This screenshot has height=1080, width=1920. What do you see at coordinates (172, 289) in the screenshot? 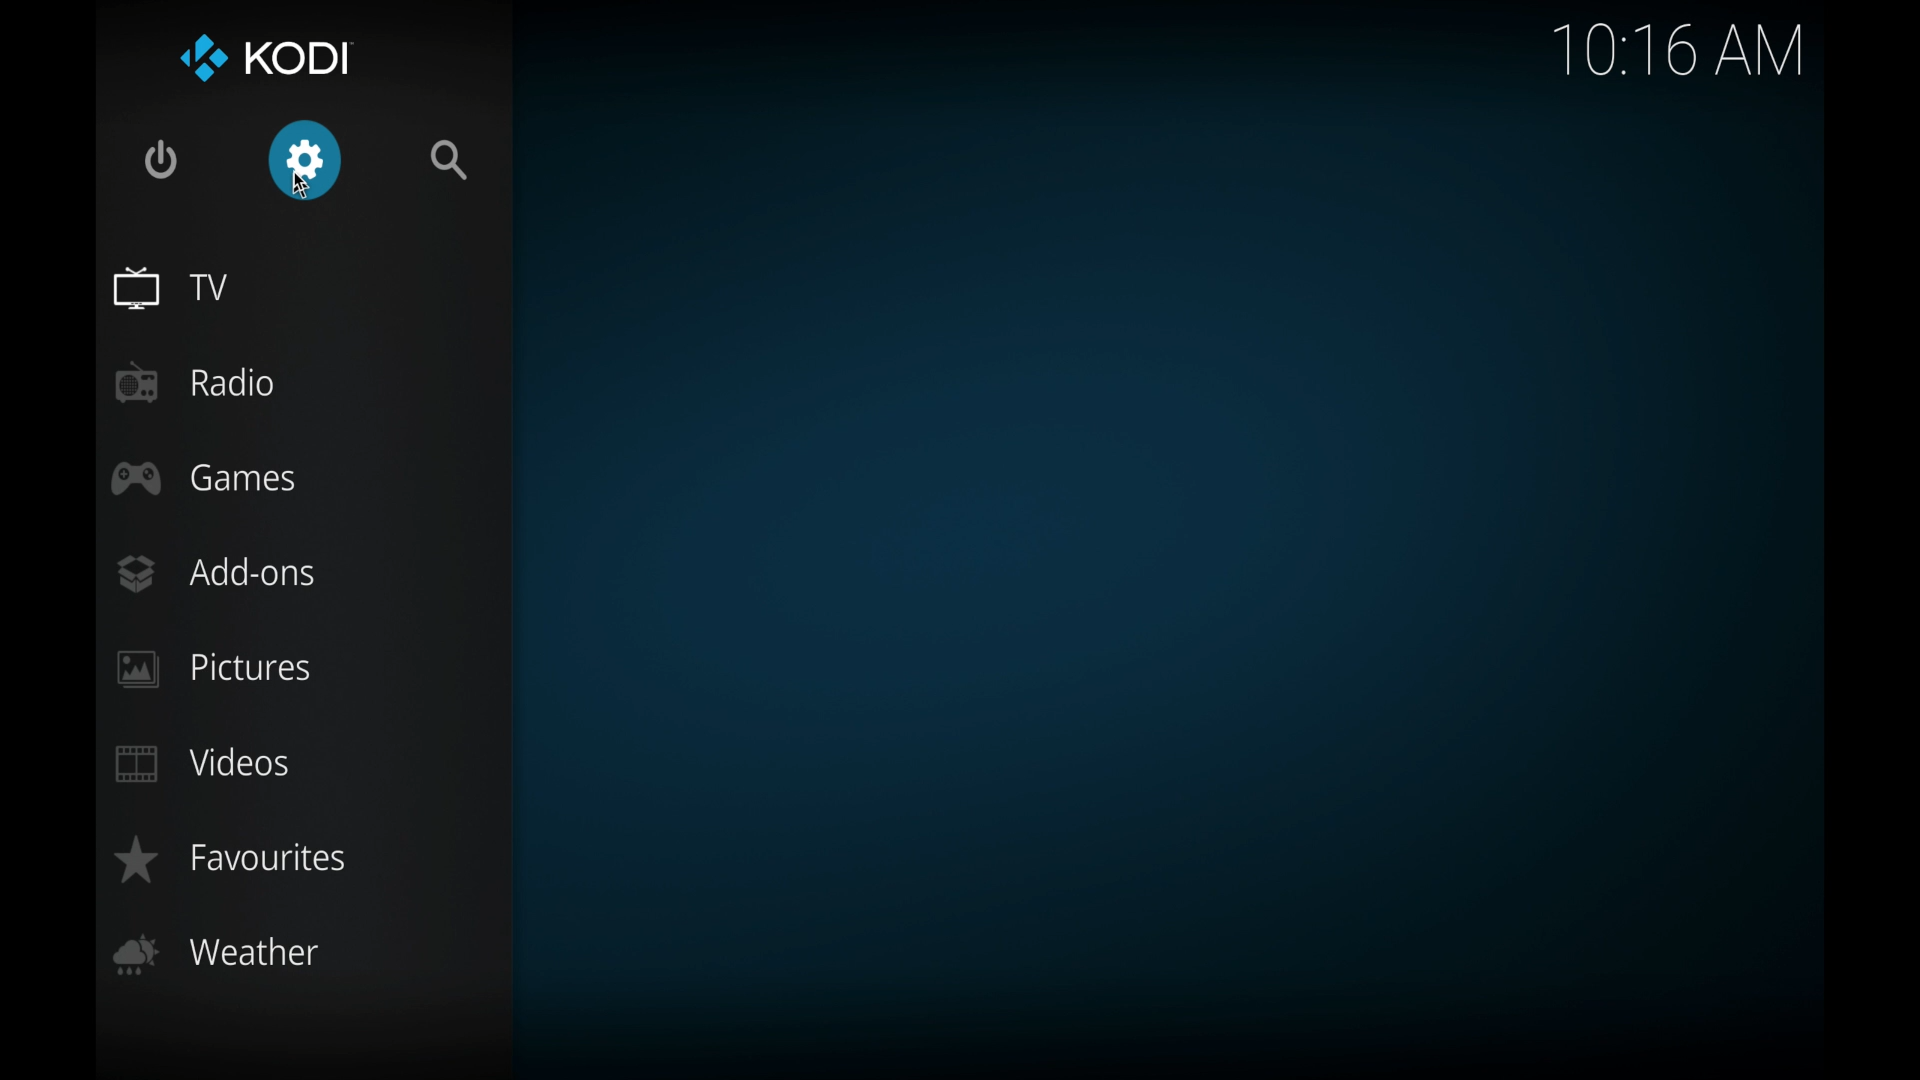
I see `Tv` at bounding box center [172, 289].